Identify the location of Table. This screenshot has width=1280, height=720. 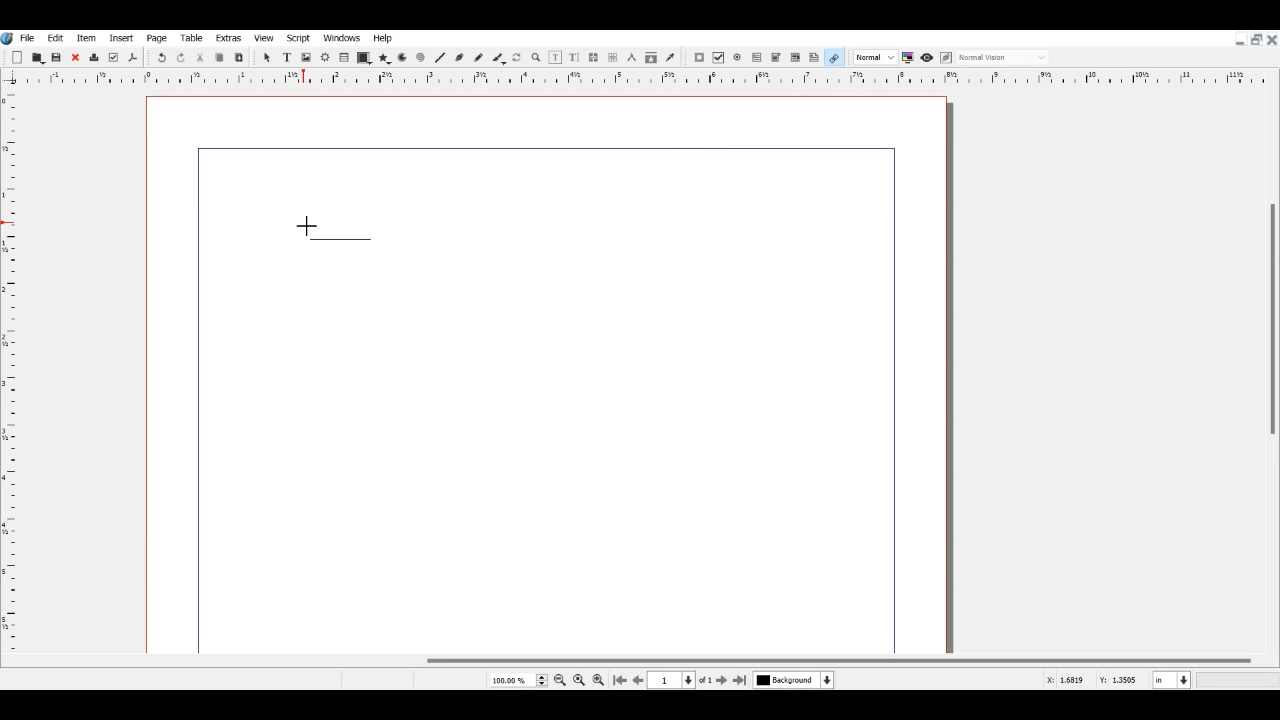
(191, 38).